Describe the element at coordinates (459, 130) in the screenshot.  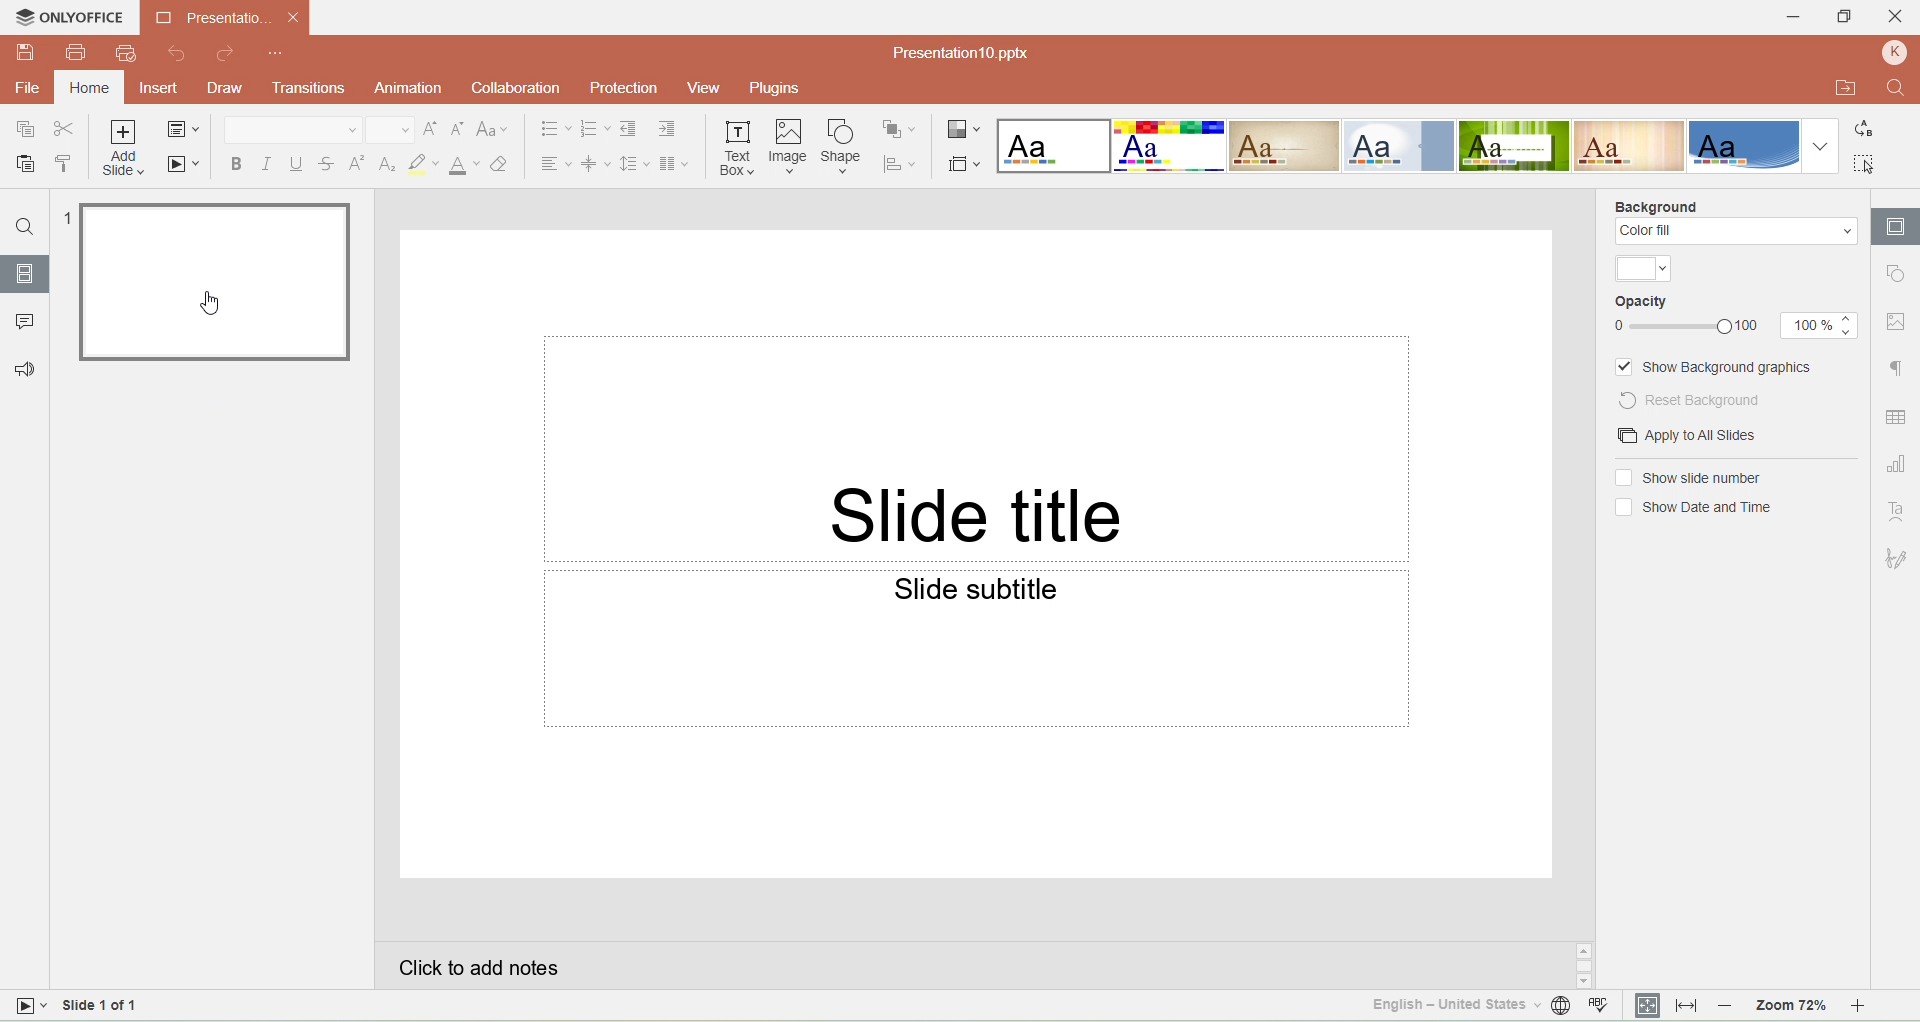
I see `Decrement font size` at that location.